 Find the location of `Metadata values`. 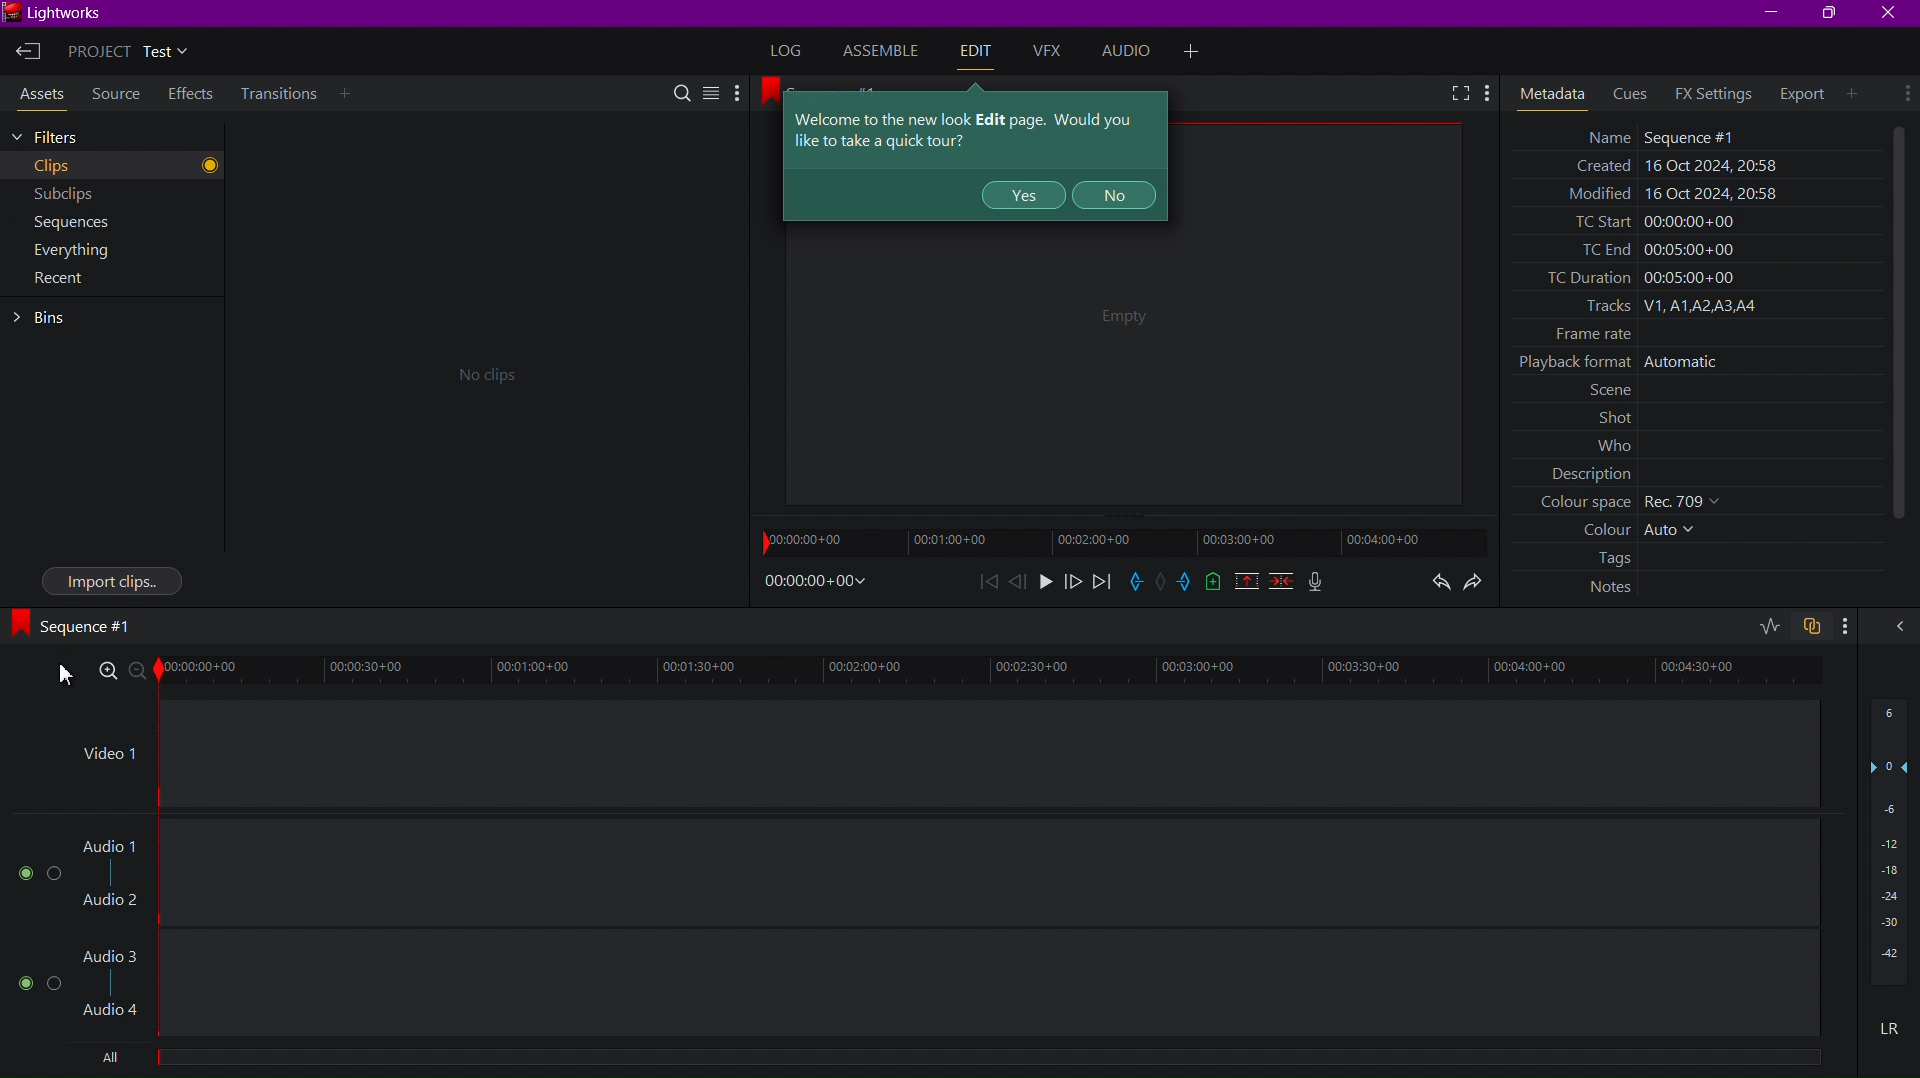

Metadata values is located at coordinates (1701, 363).